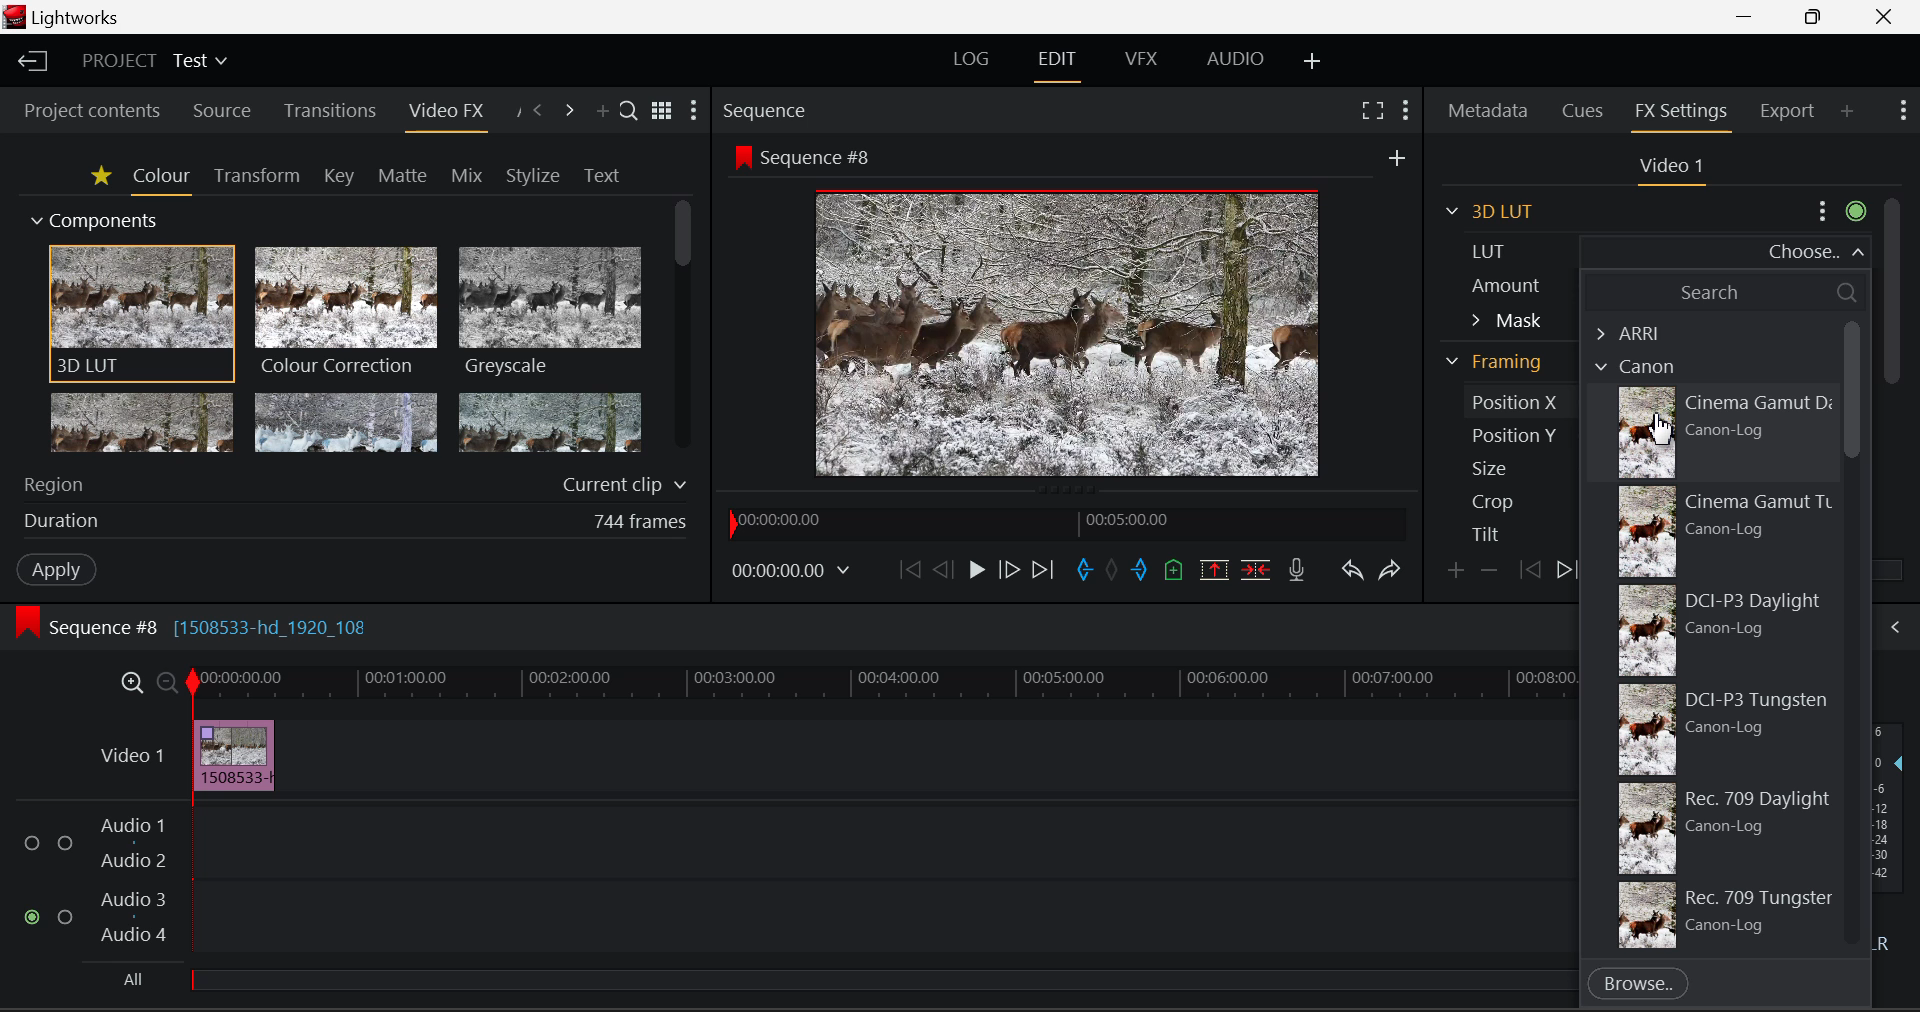 The width and height of the screenshot is (1920, 1012). Describe the element at coordinates (352, 483) in the screenshot. I see `Region` at that location.